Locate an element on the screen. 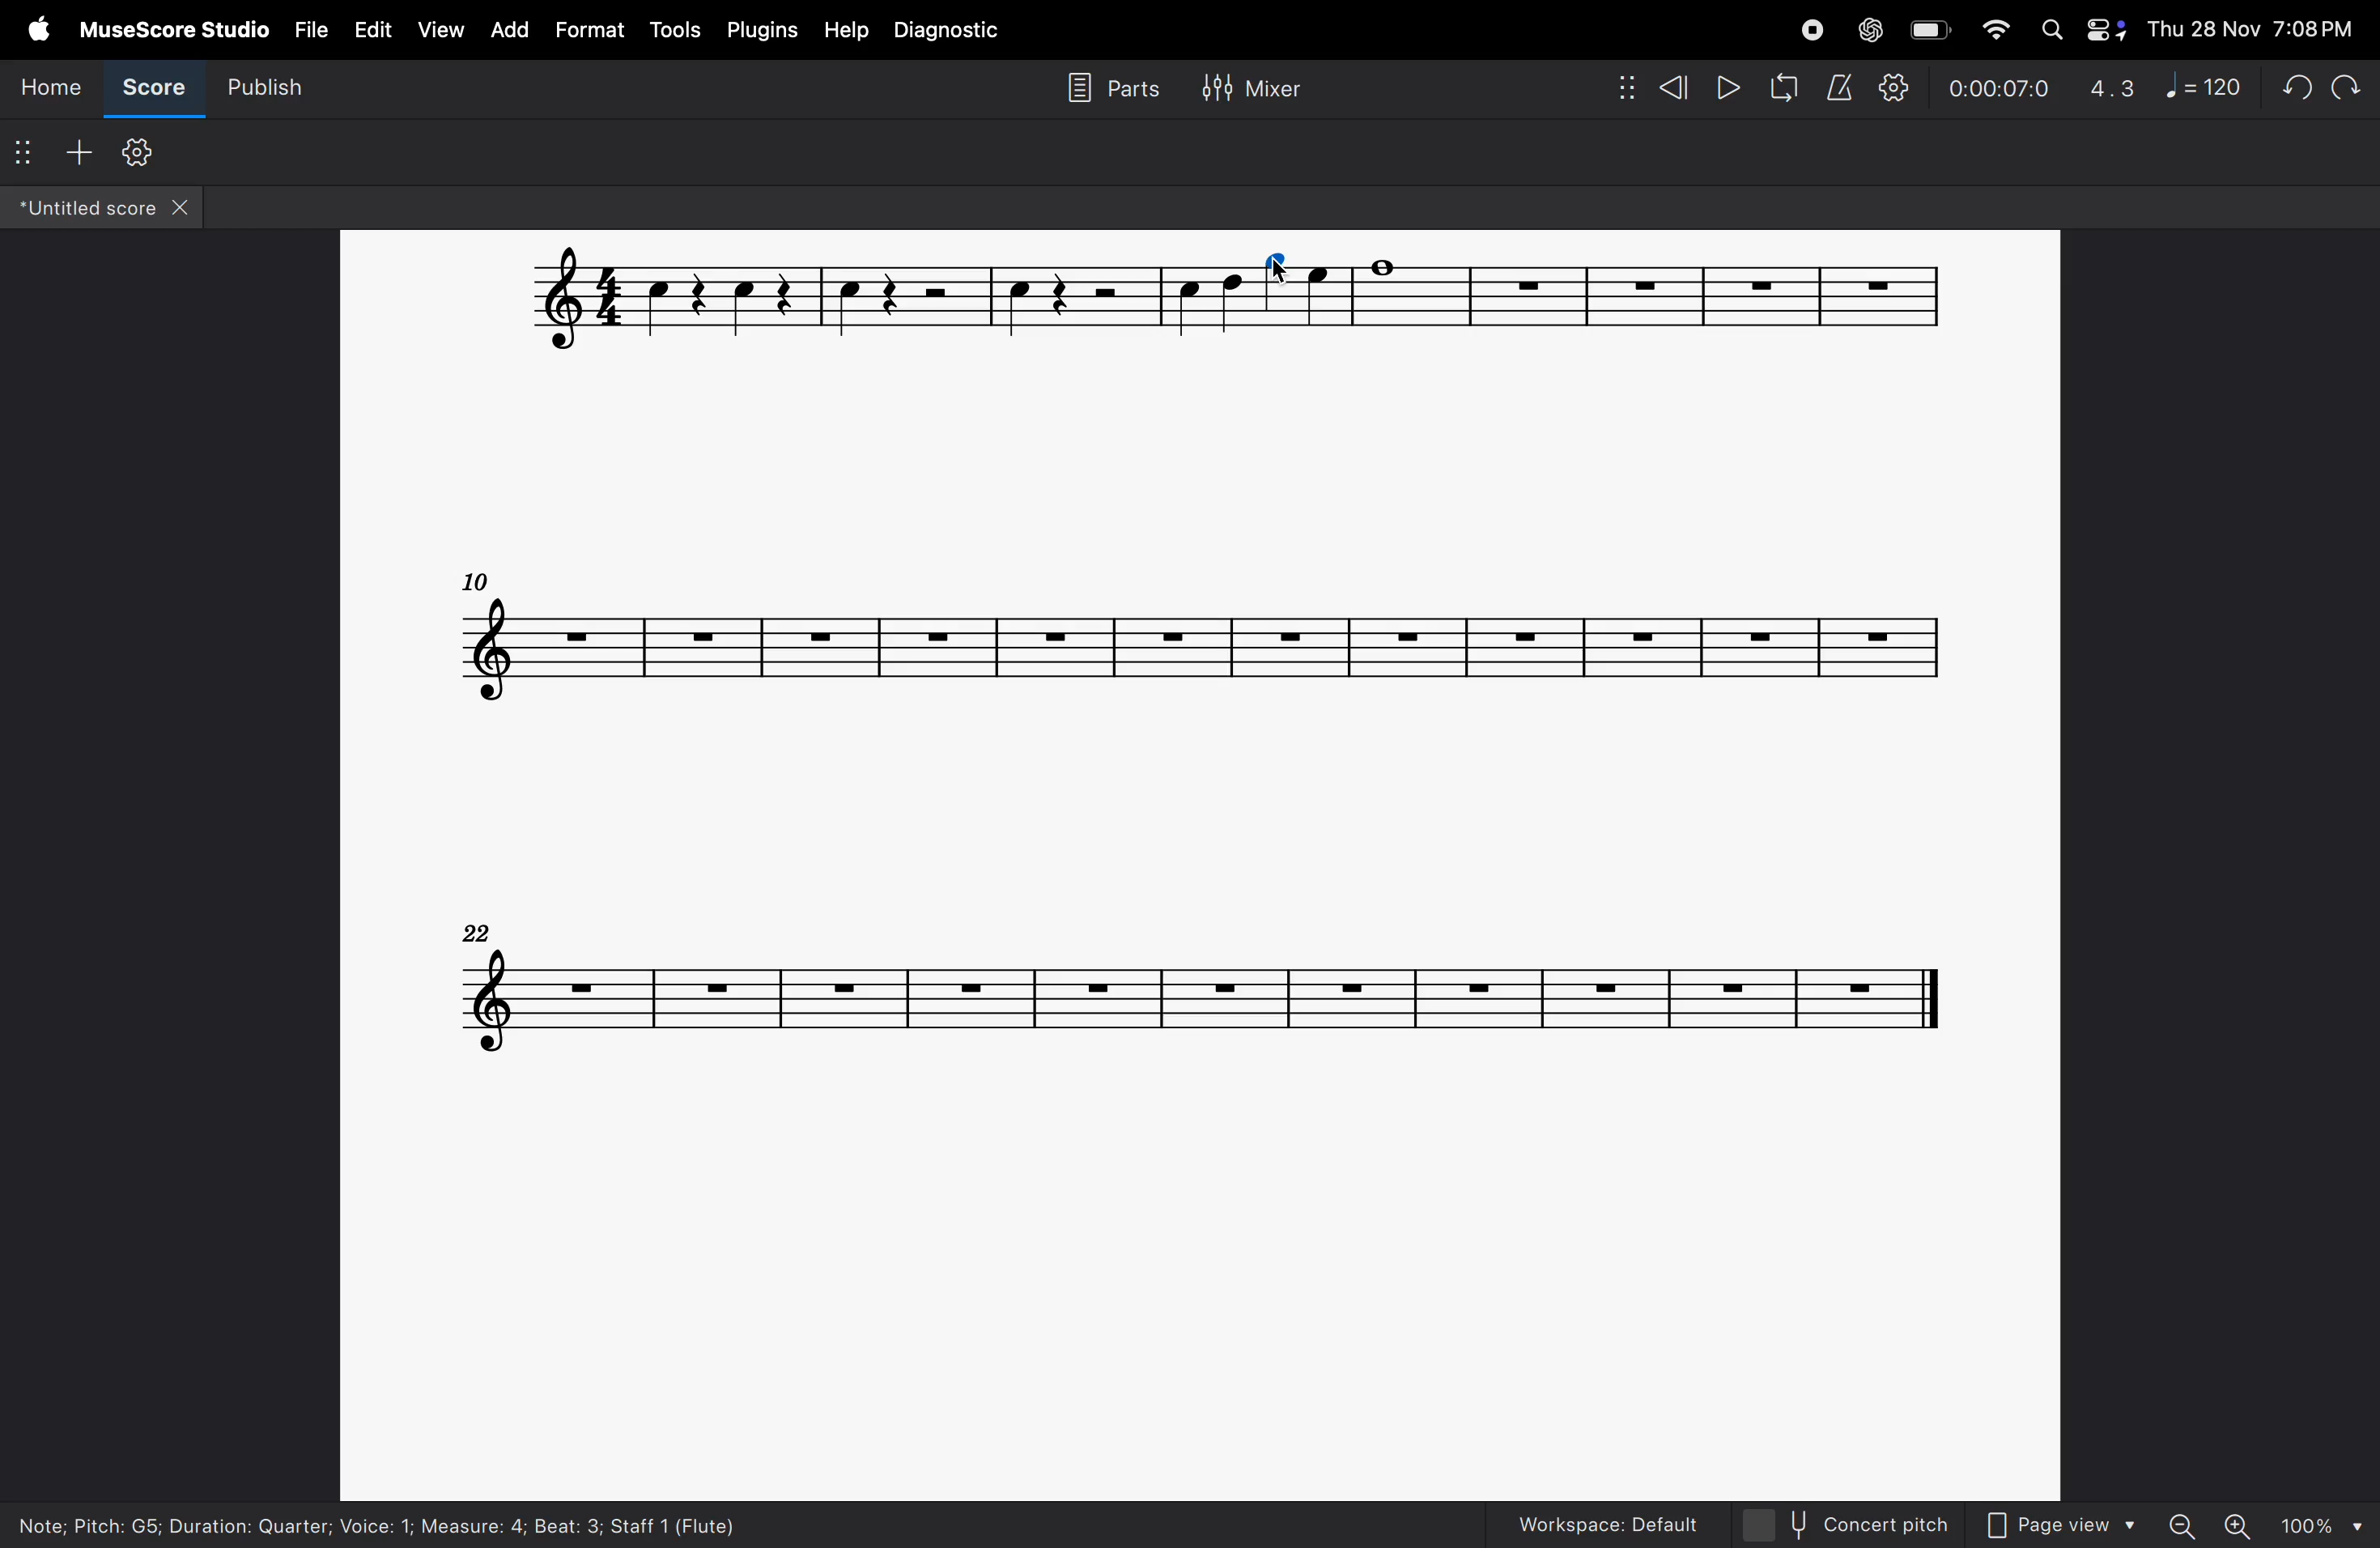 This screenshot has height=1548, width=2380. 0.00.07.0 is located at coordinates (1998, 84).